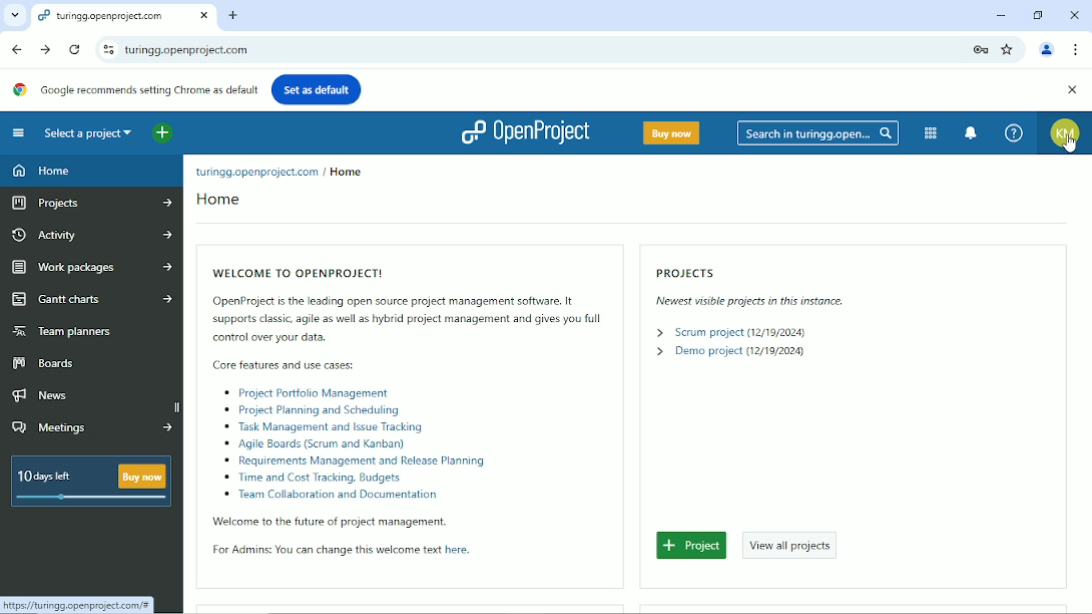  I want to click on Home, so click(218, 201).